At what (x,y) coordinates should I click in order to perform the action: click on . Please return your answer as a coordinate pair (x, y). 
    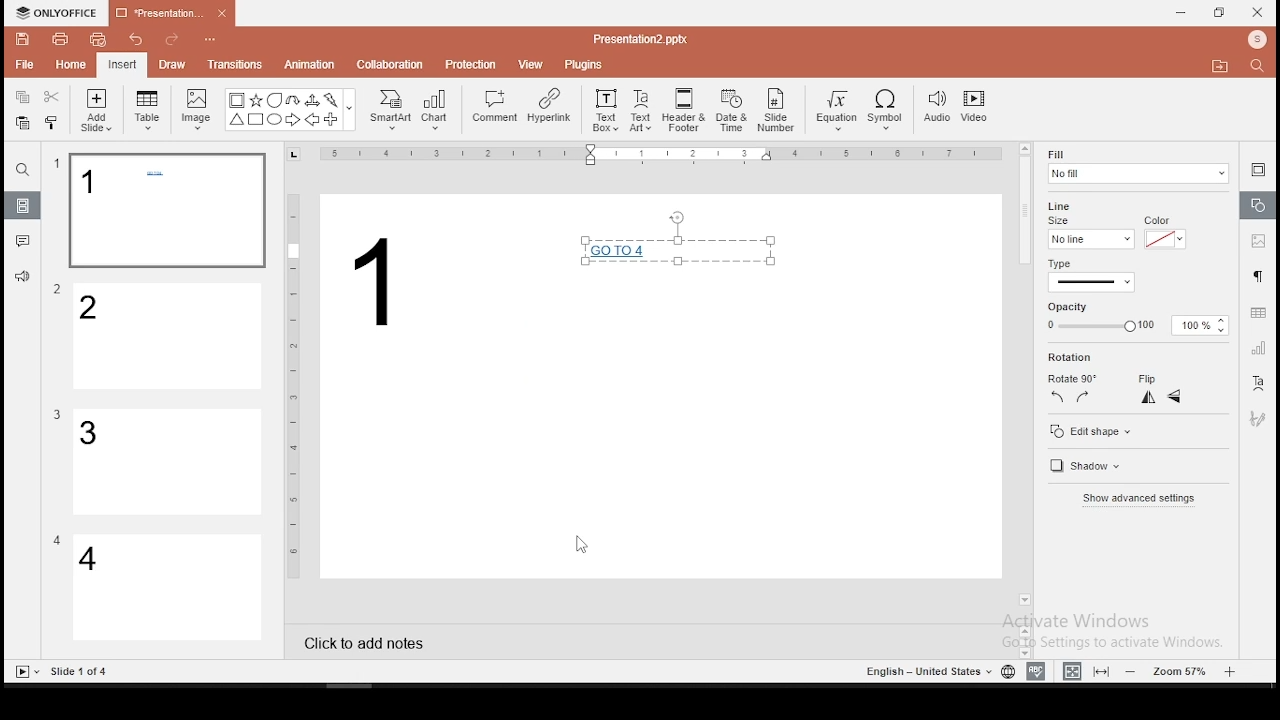
    Looking at the image, I should click on (81, 672).